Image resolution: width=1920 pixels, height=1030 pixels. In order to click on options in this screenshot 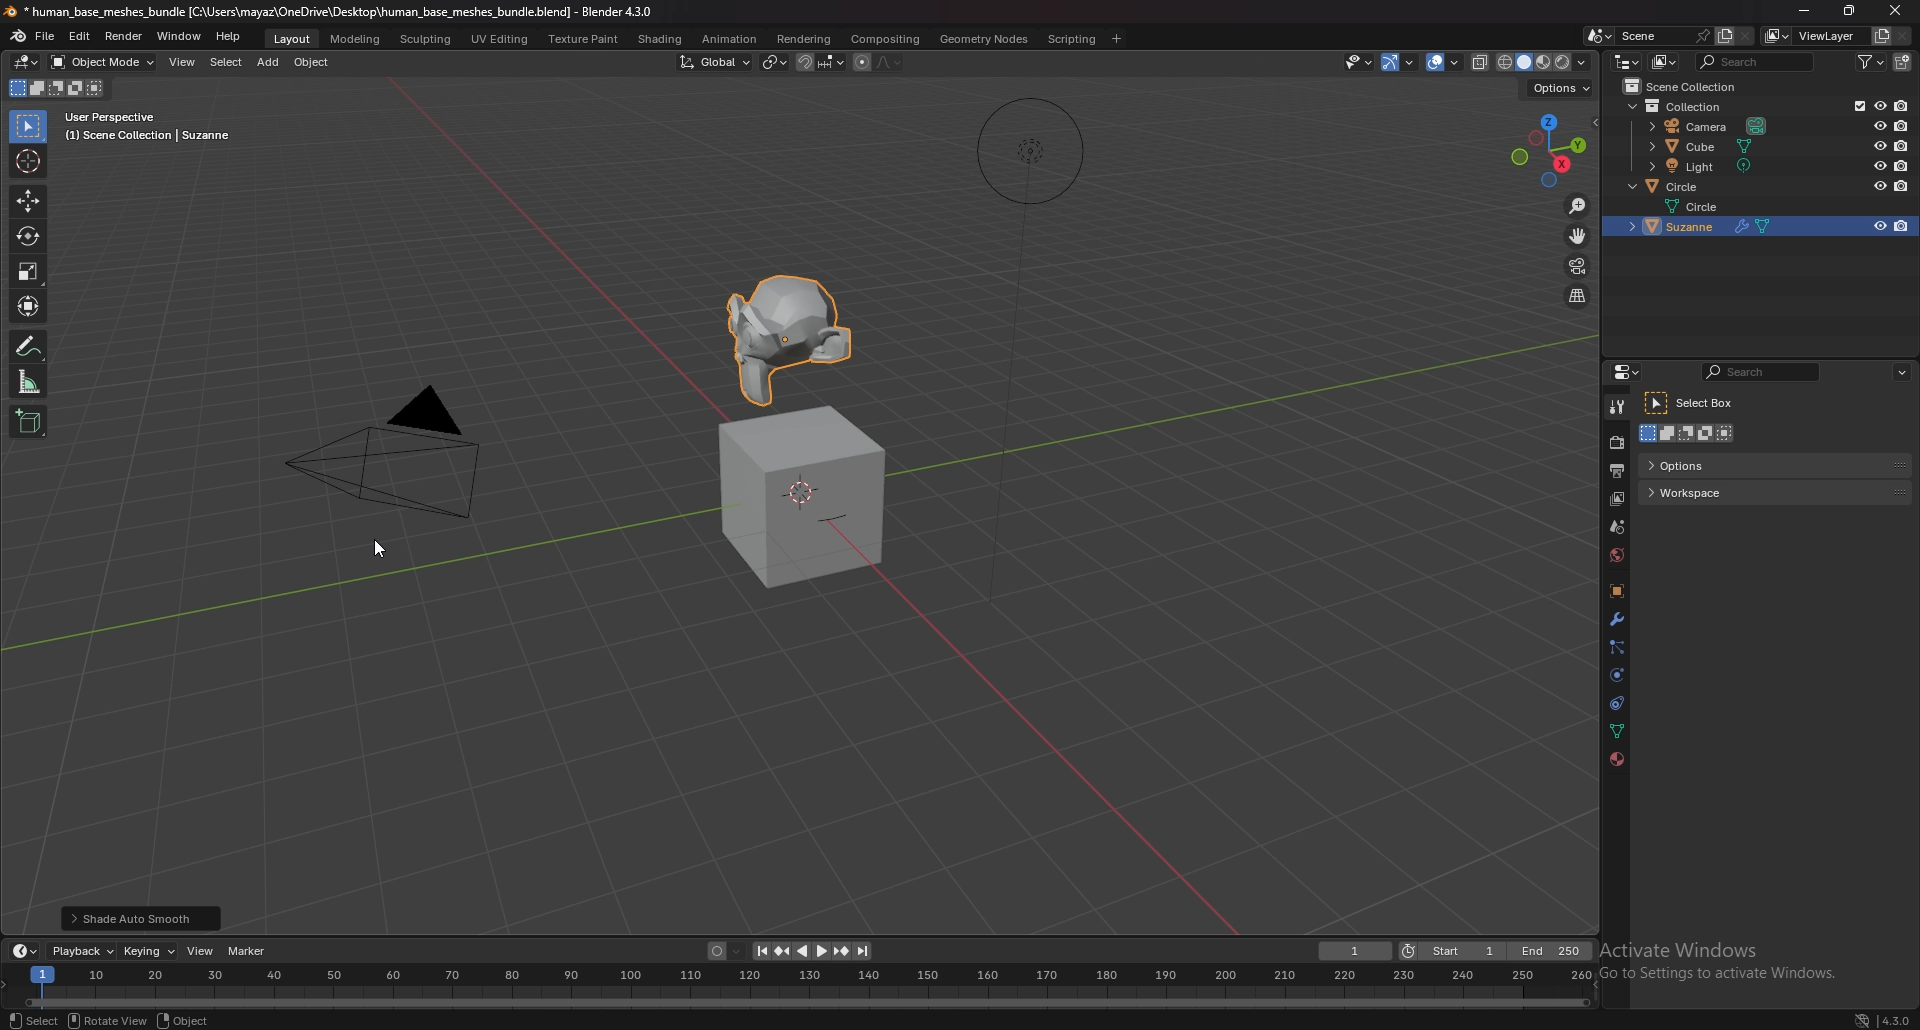, I will do `click(1904, 371)`.